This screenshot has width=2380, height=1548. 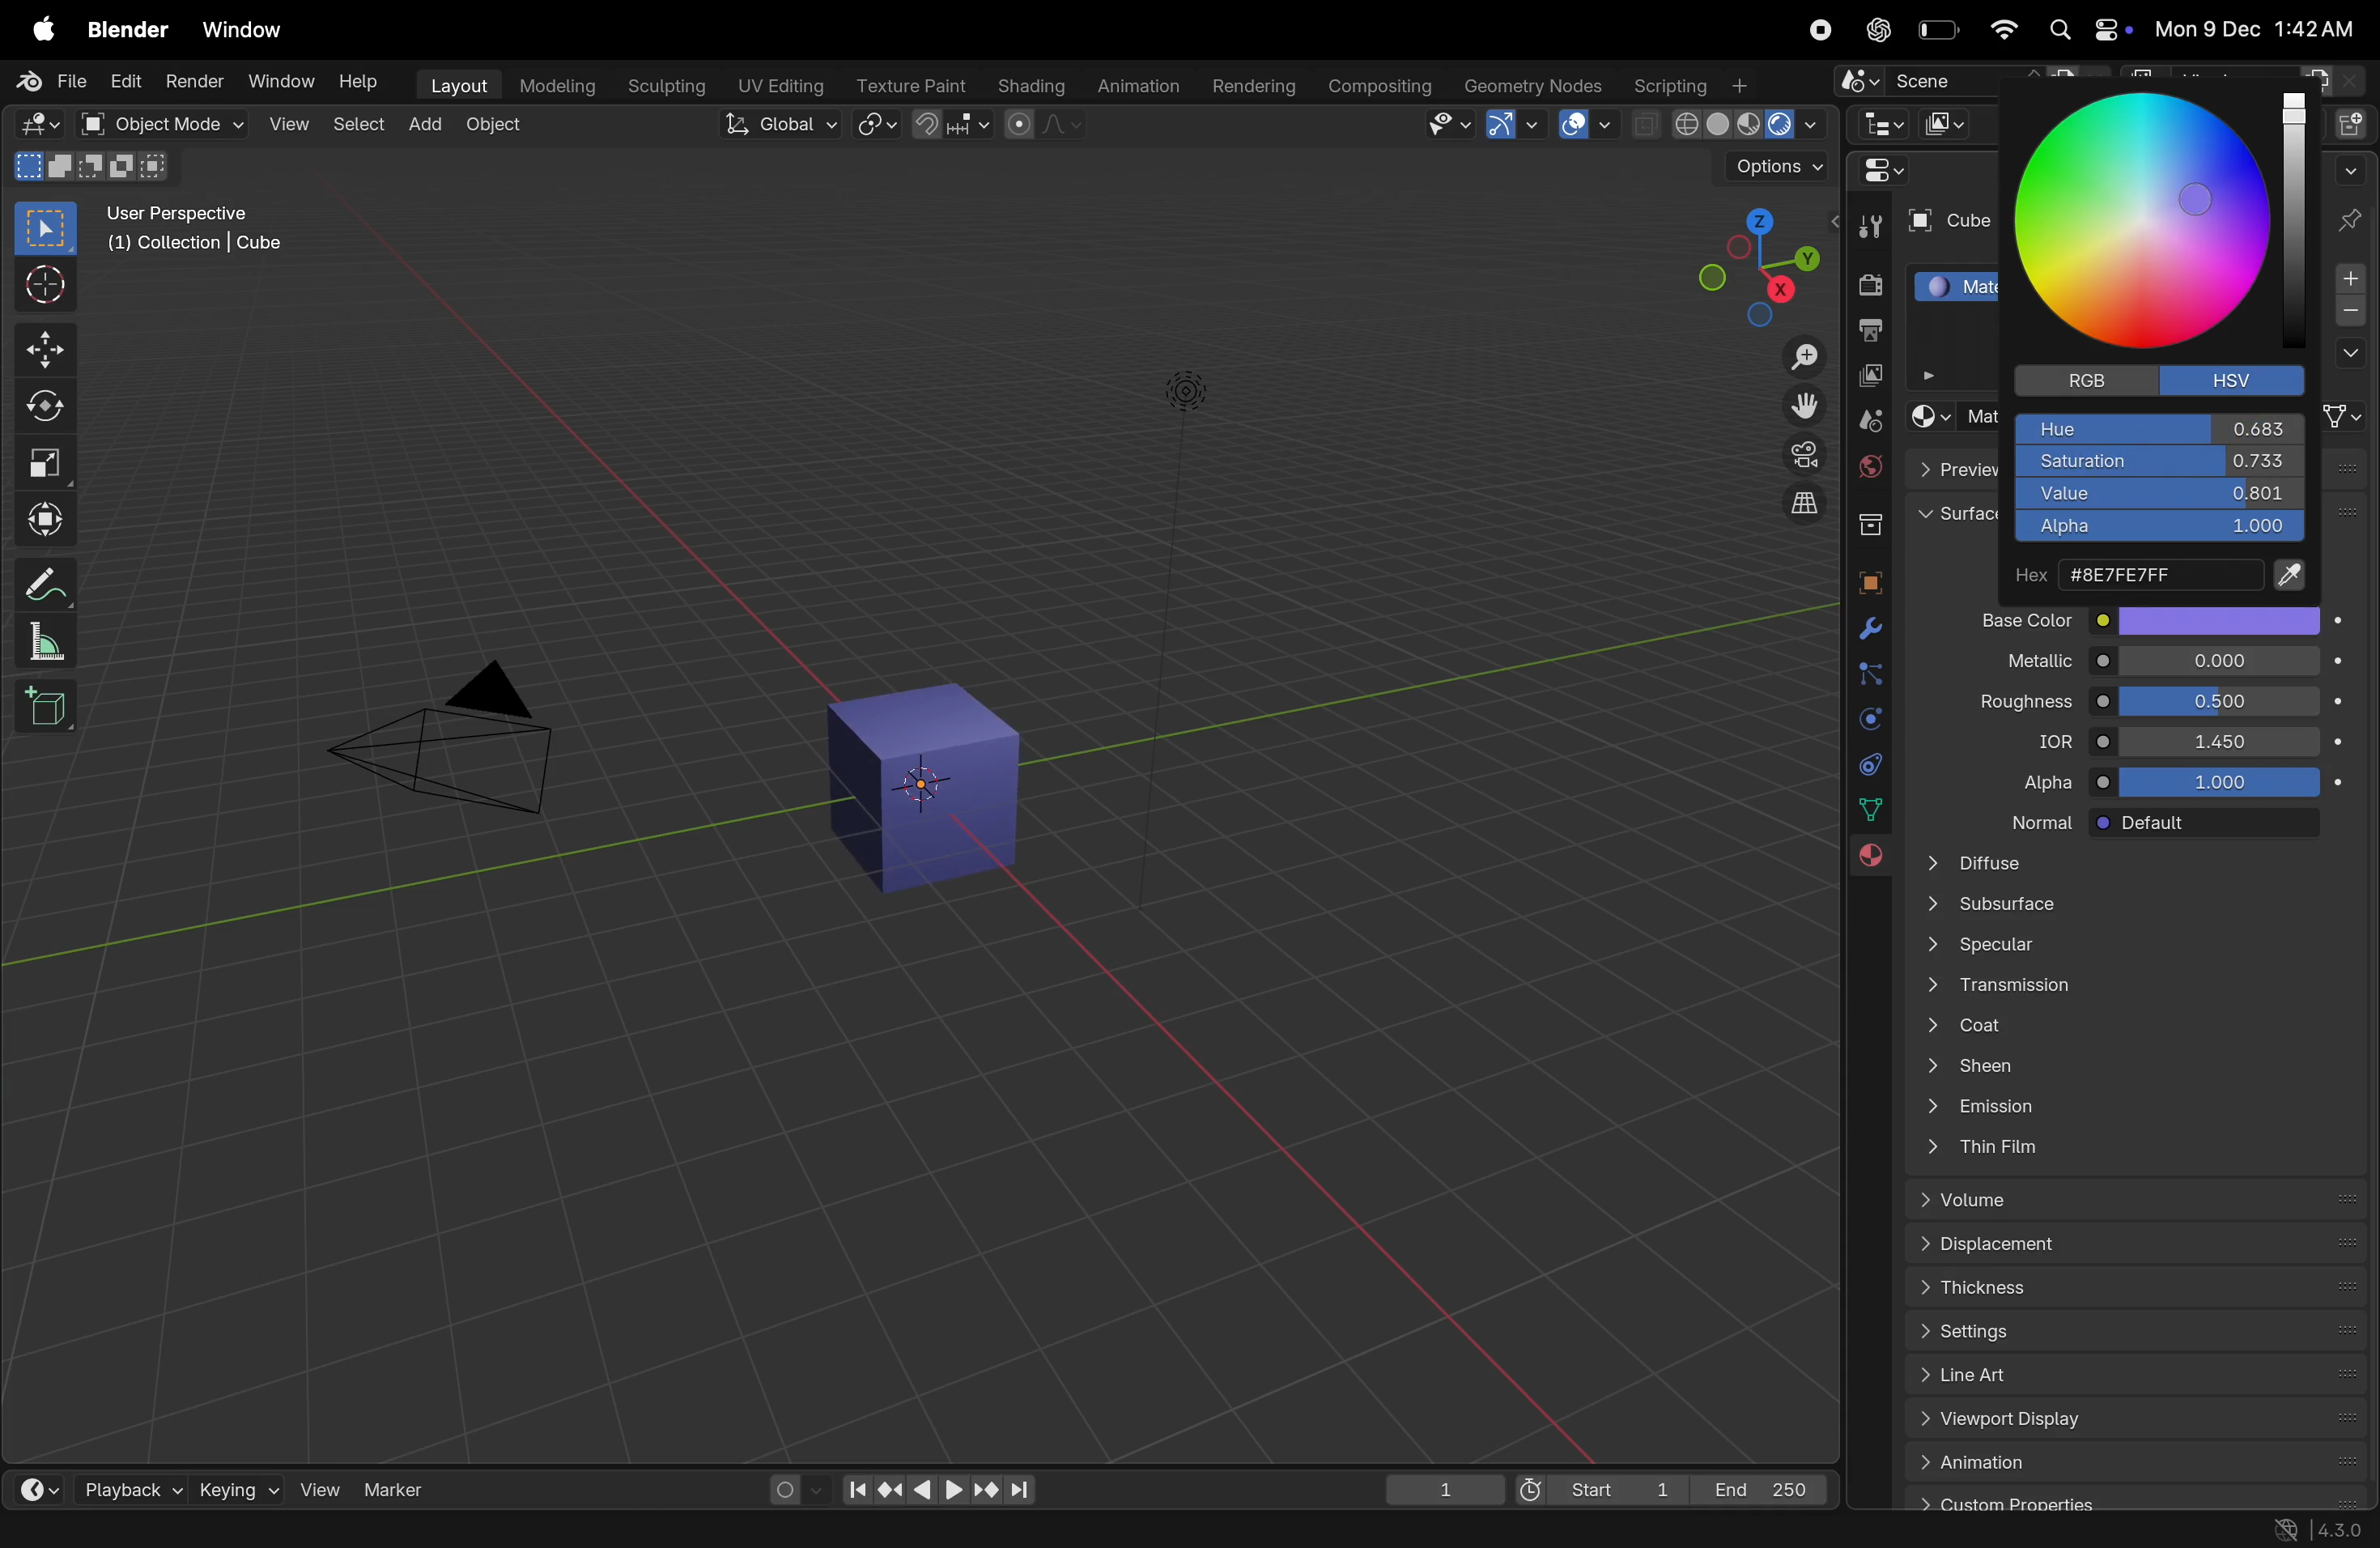 I want to click on play back controls, so click(x=938, y=1492).